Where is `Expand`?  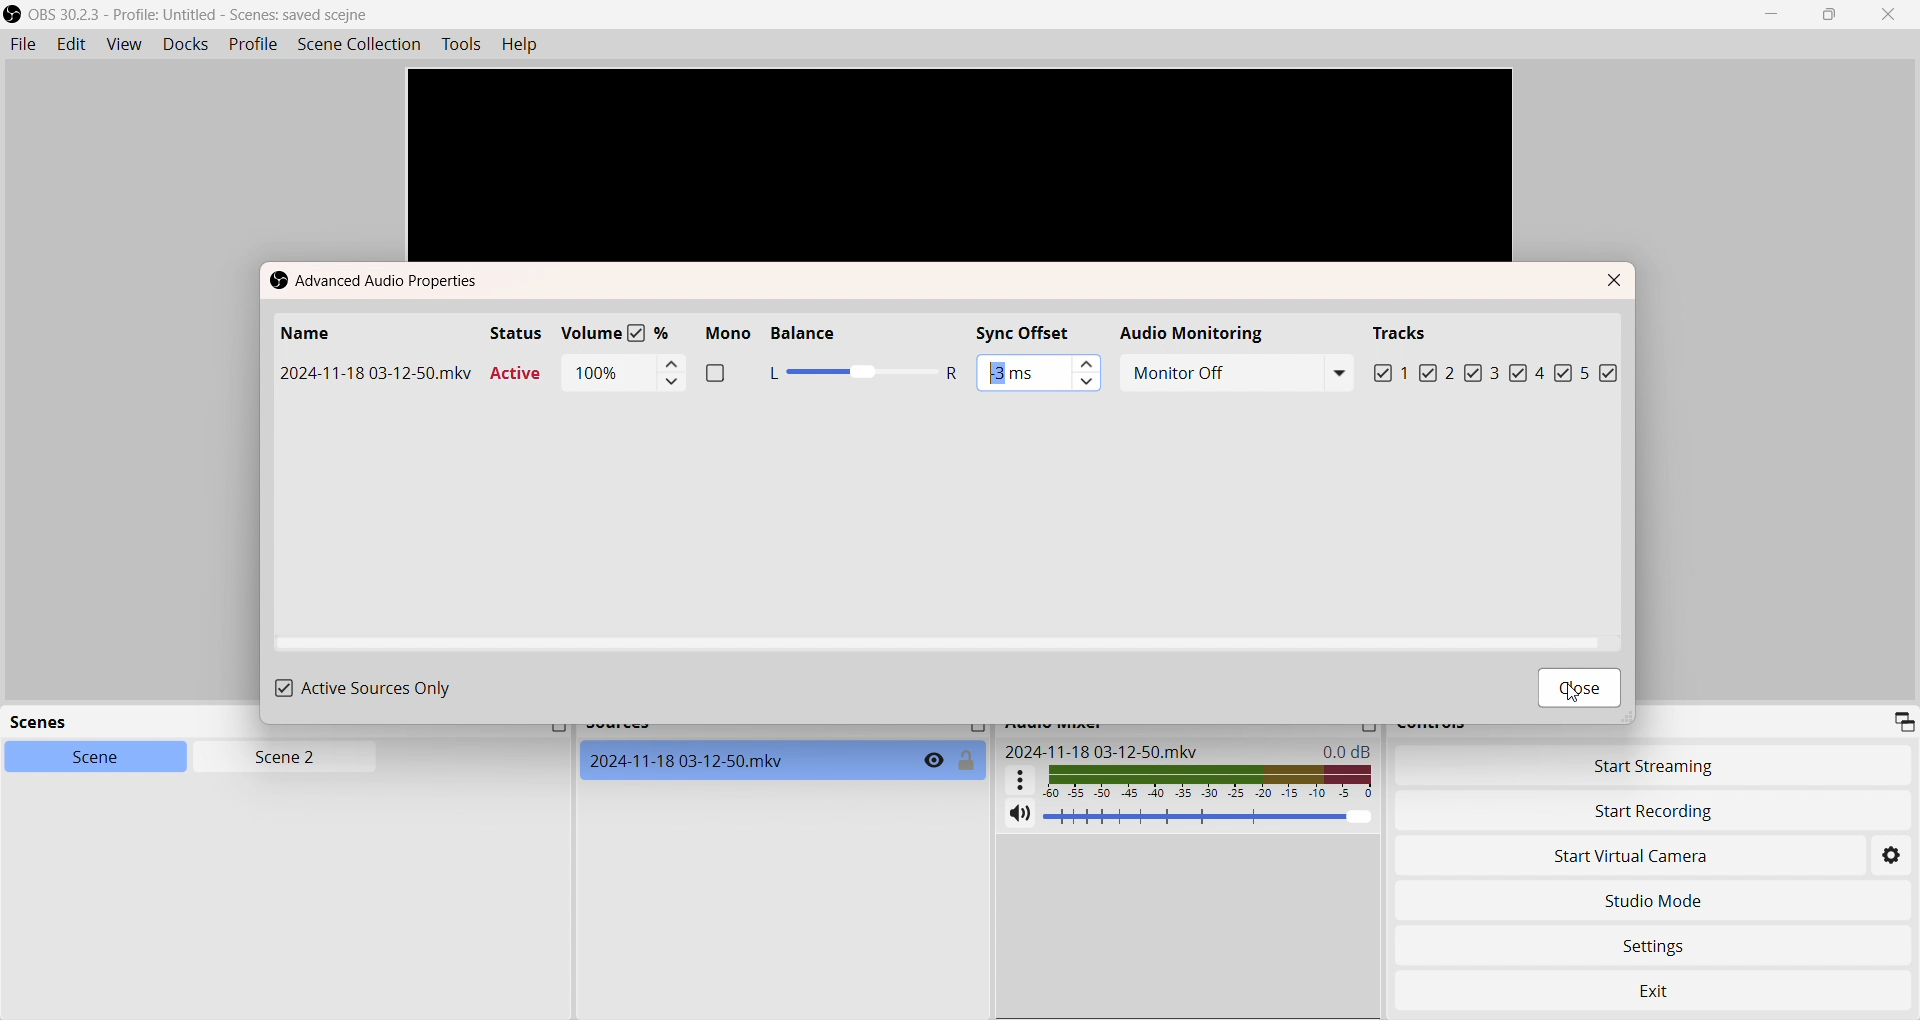
Expand is located at coordinates (1902, 720).